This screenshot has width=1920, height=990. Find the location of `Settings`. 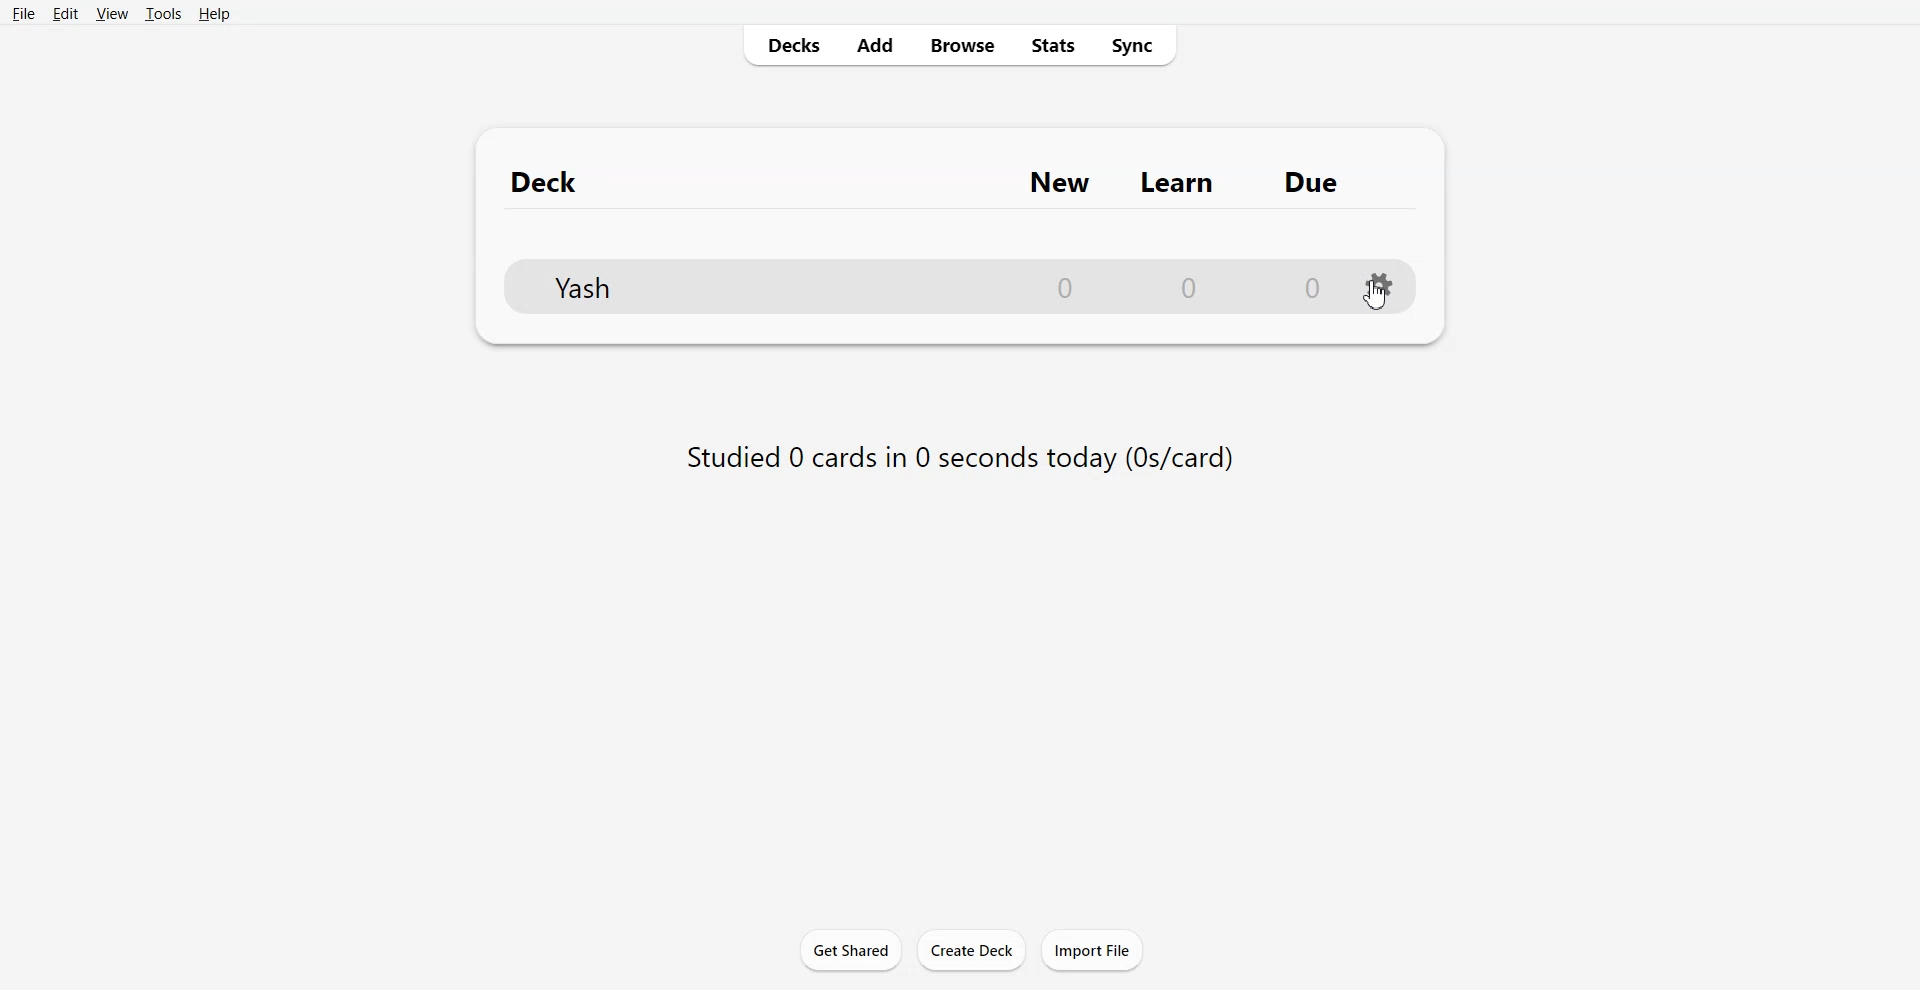

Settings is located at coordinates (1382, 291).